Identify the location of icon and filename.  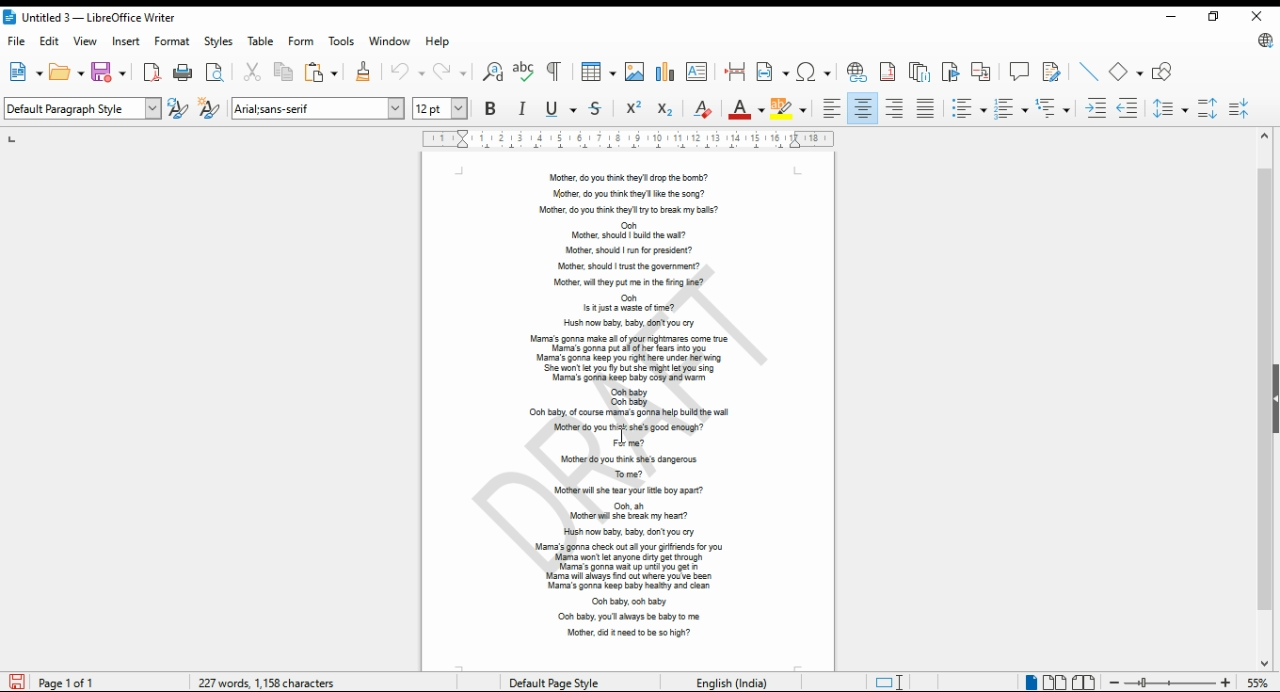
(108, 17).